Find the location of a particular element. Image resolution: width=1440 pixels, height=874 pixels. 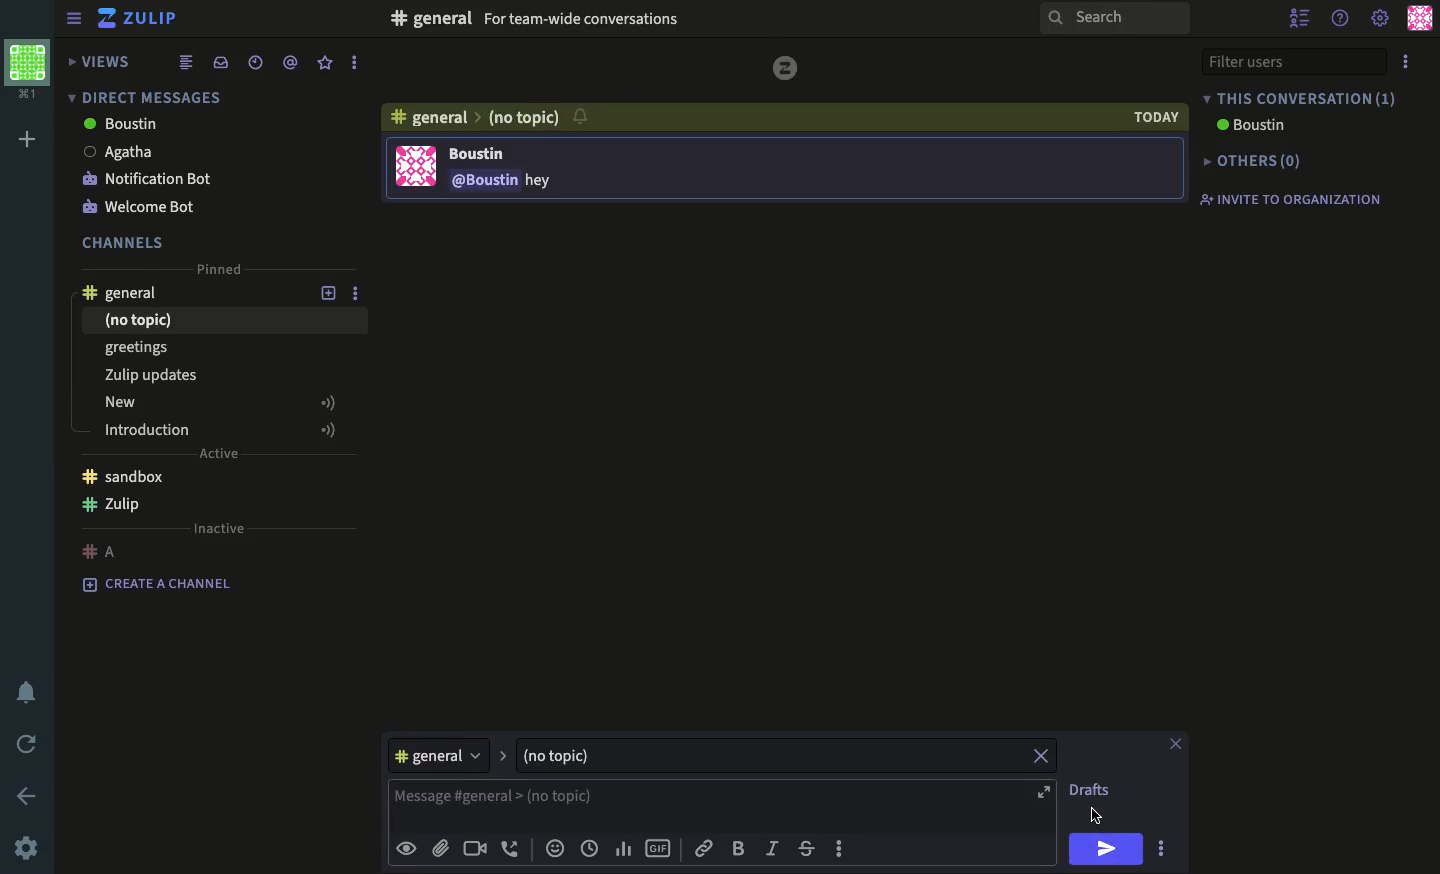

gif is located at coordinates (661, 846).